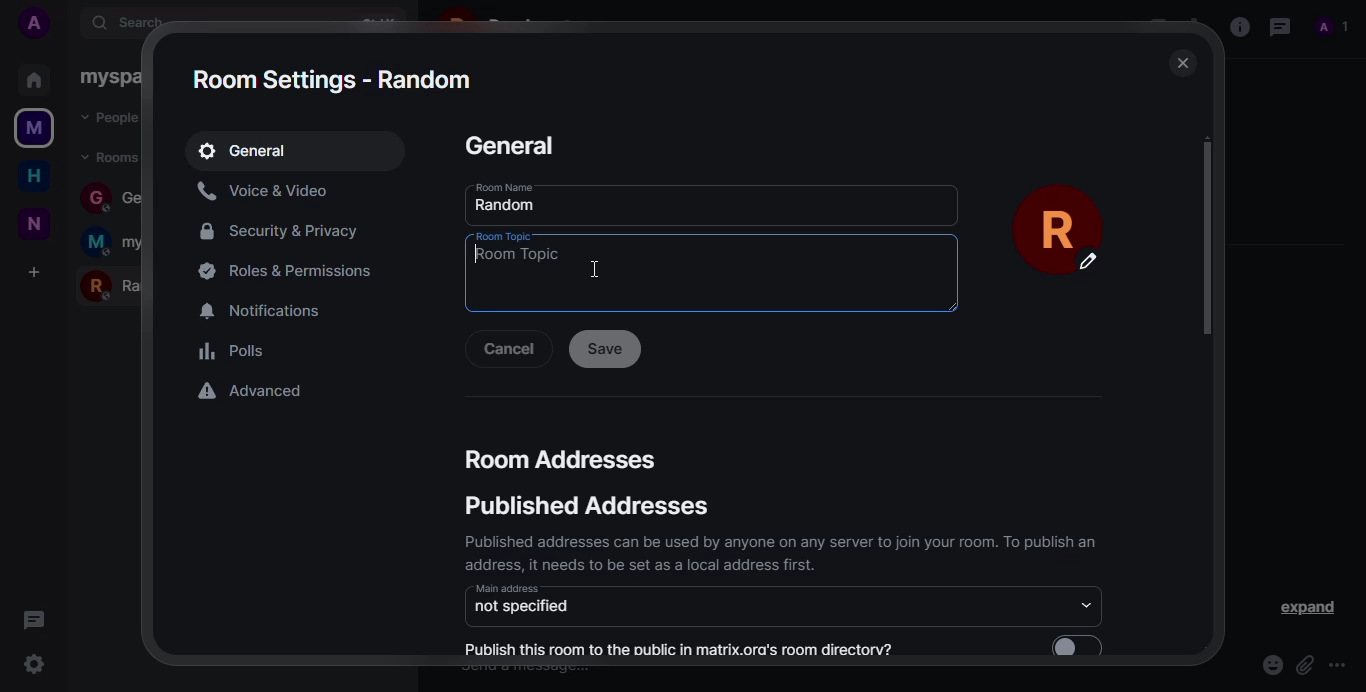 This screenshot has width=1366, height=692. Describe the element at coordinates (560, 457) in the screenshot. I see `room addresses` at that location.